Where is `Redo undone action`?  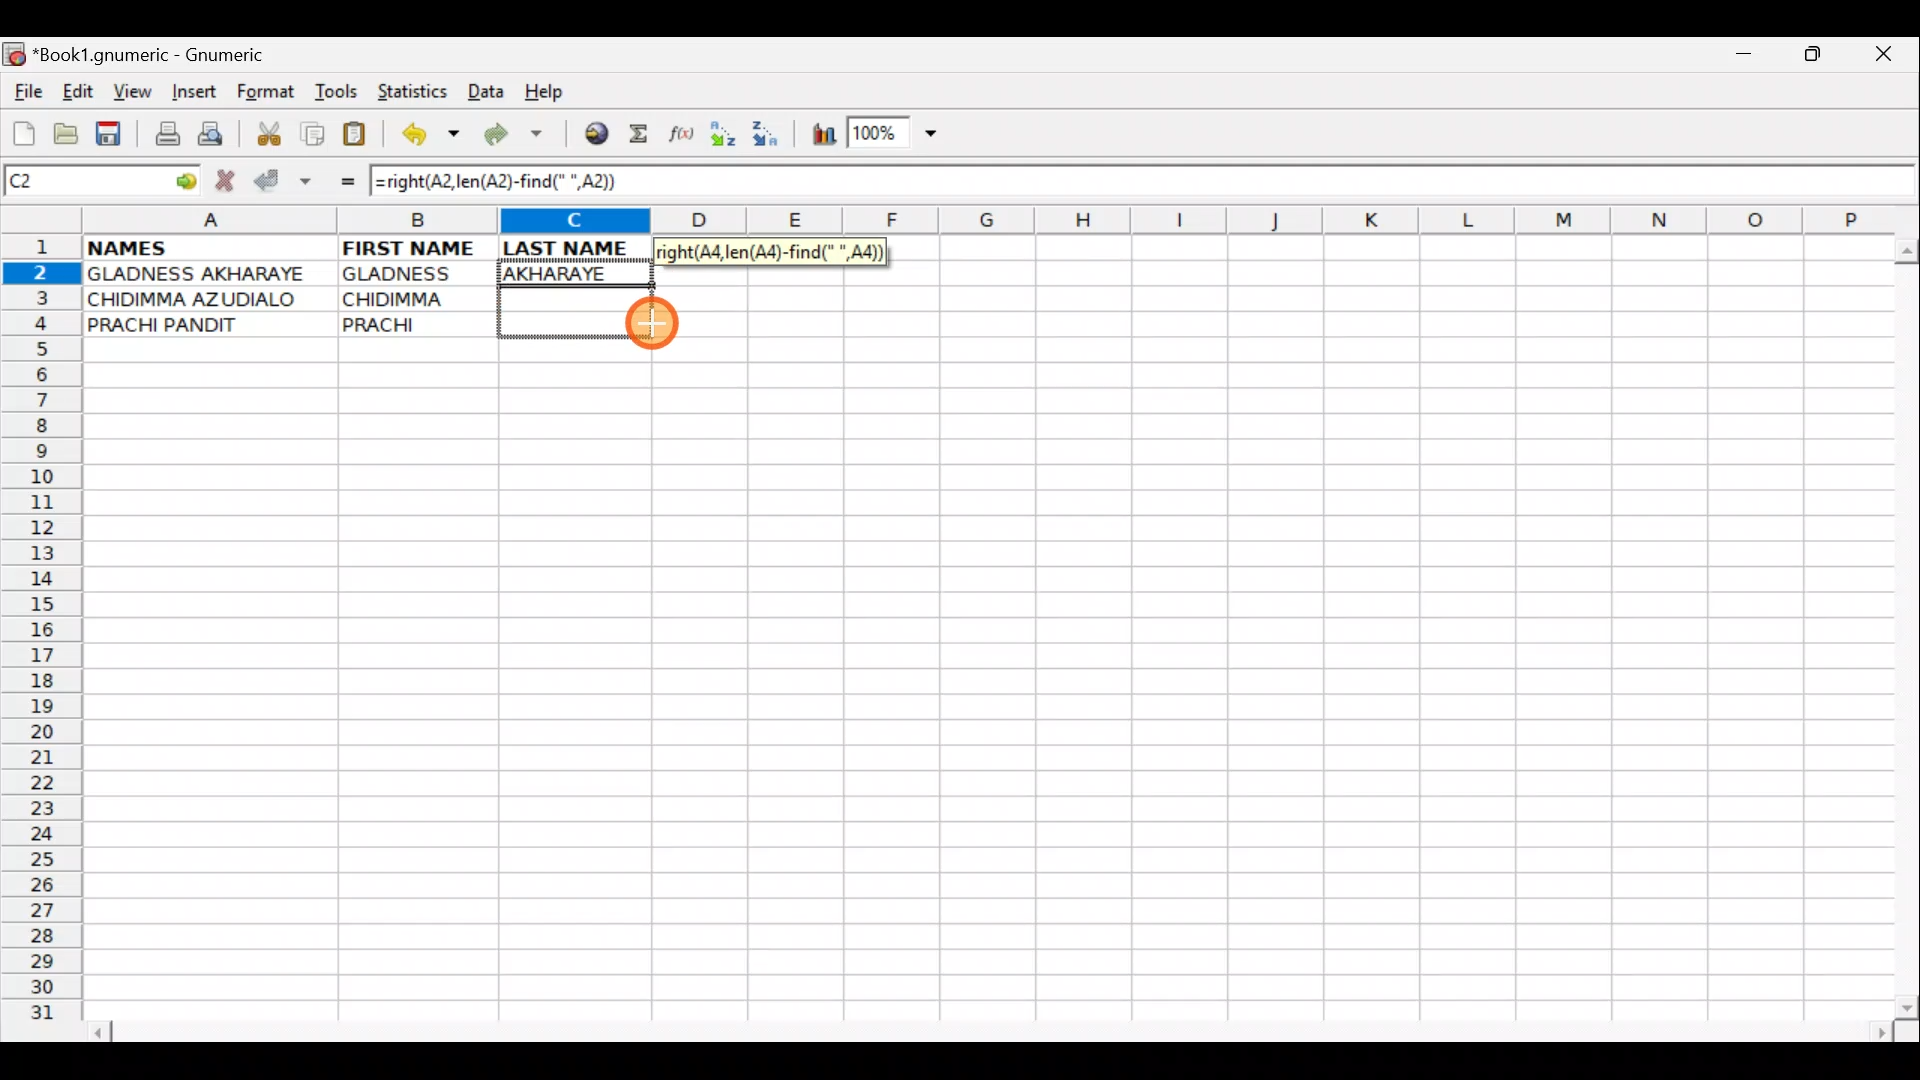 Redo undone action is located at coordinates (518, 137).